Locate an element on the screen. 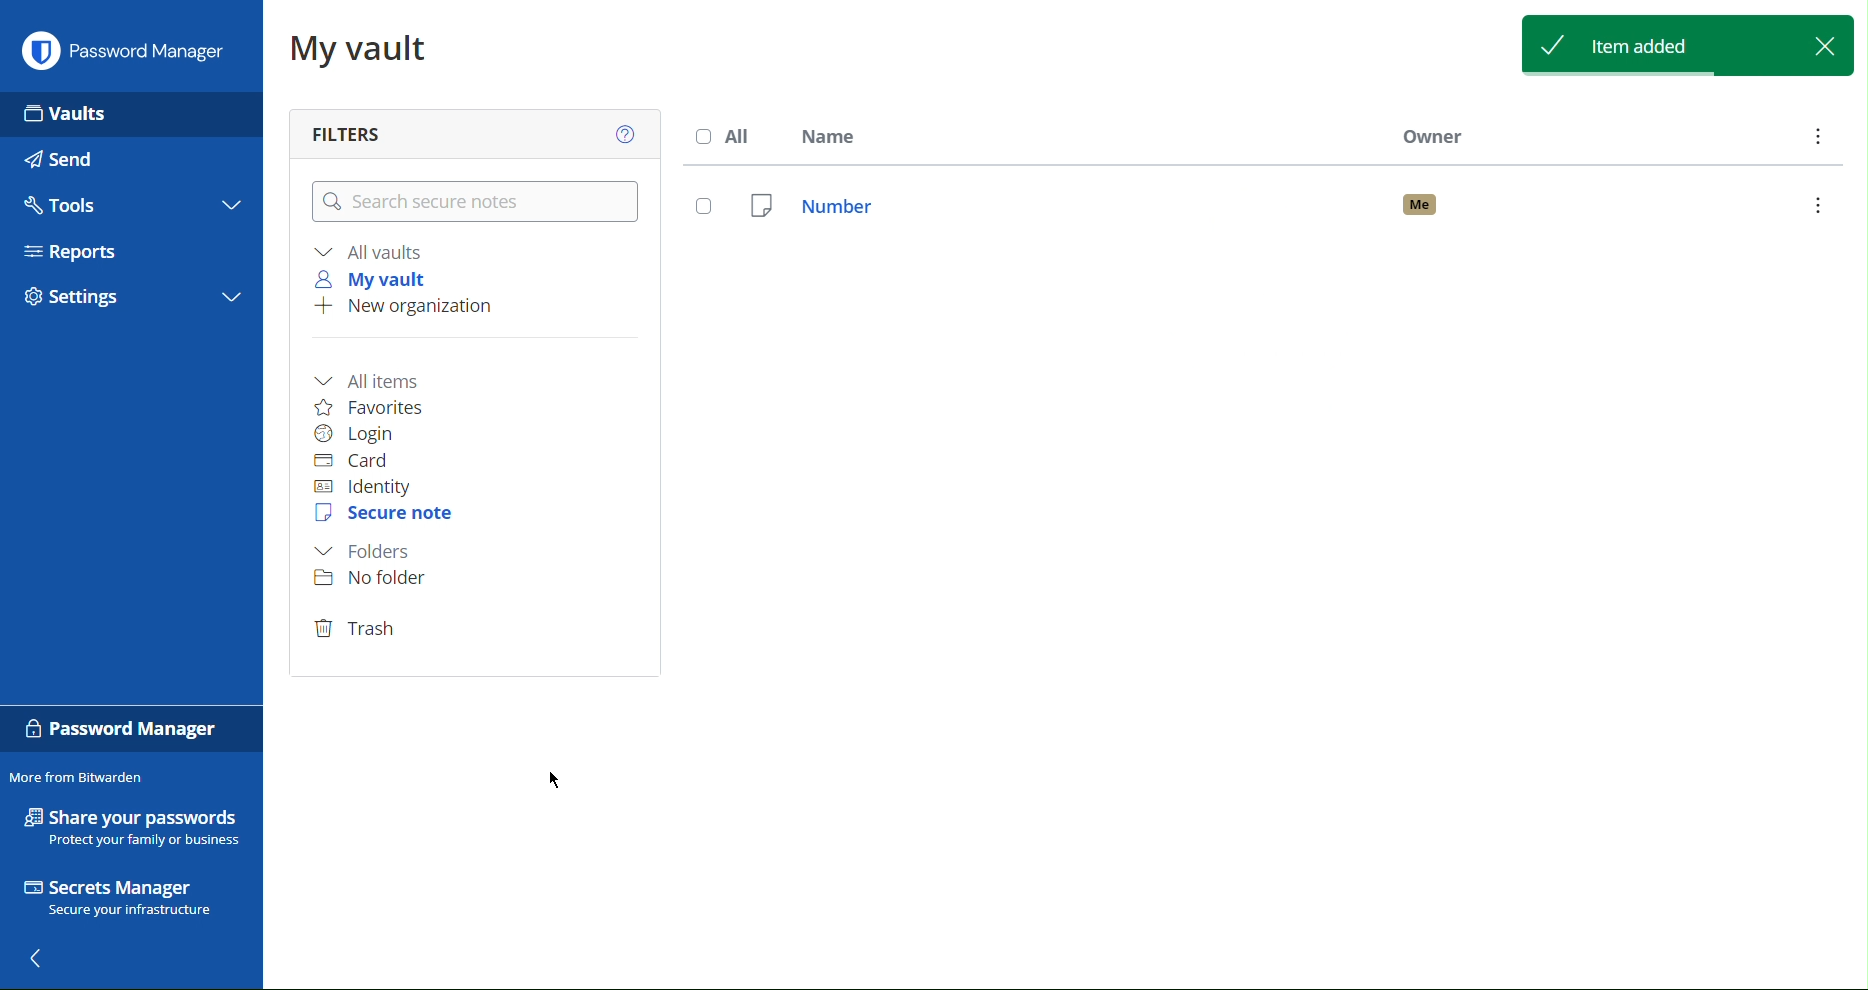 The width and height of the screenshot is (1868, 990). Folder is located at coordinates (371, 552).